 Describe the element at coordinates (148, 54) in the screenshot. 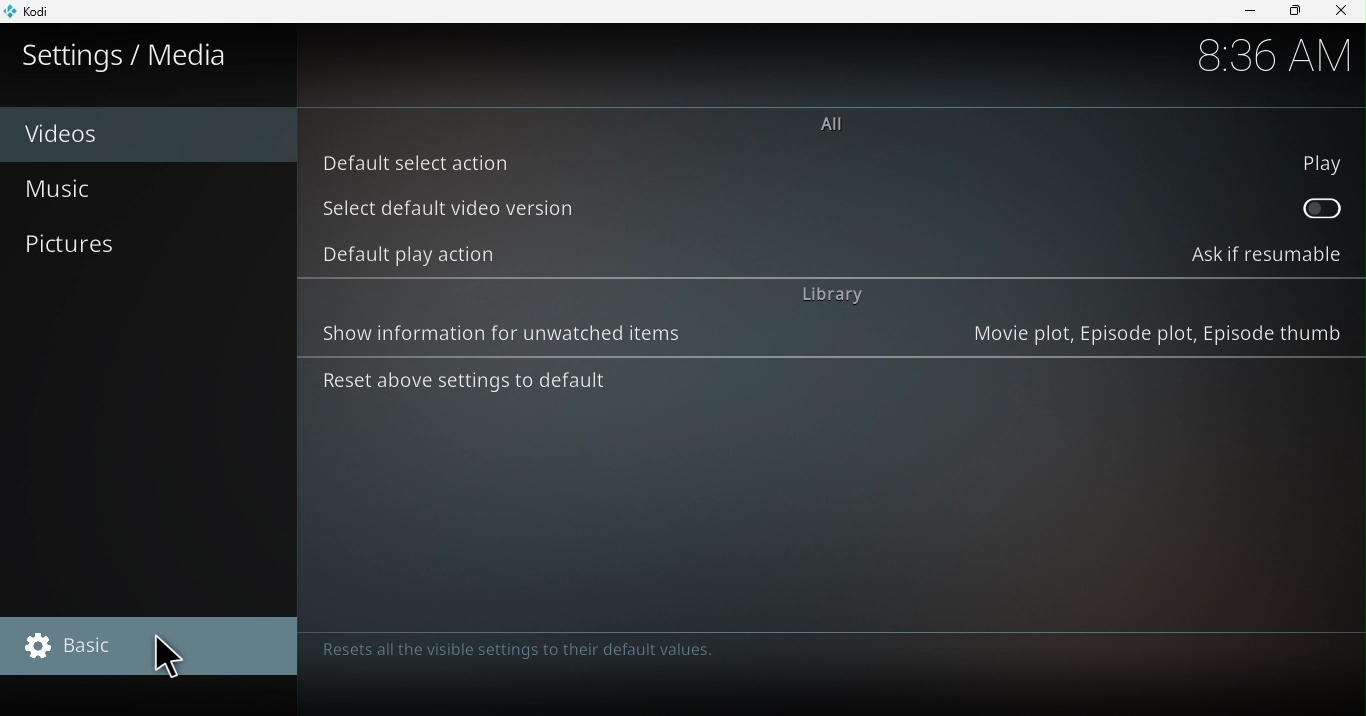

I see `Settings/media` at that location.